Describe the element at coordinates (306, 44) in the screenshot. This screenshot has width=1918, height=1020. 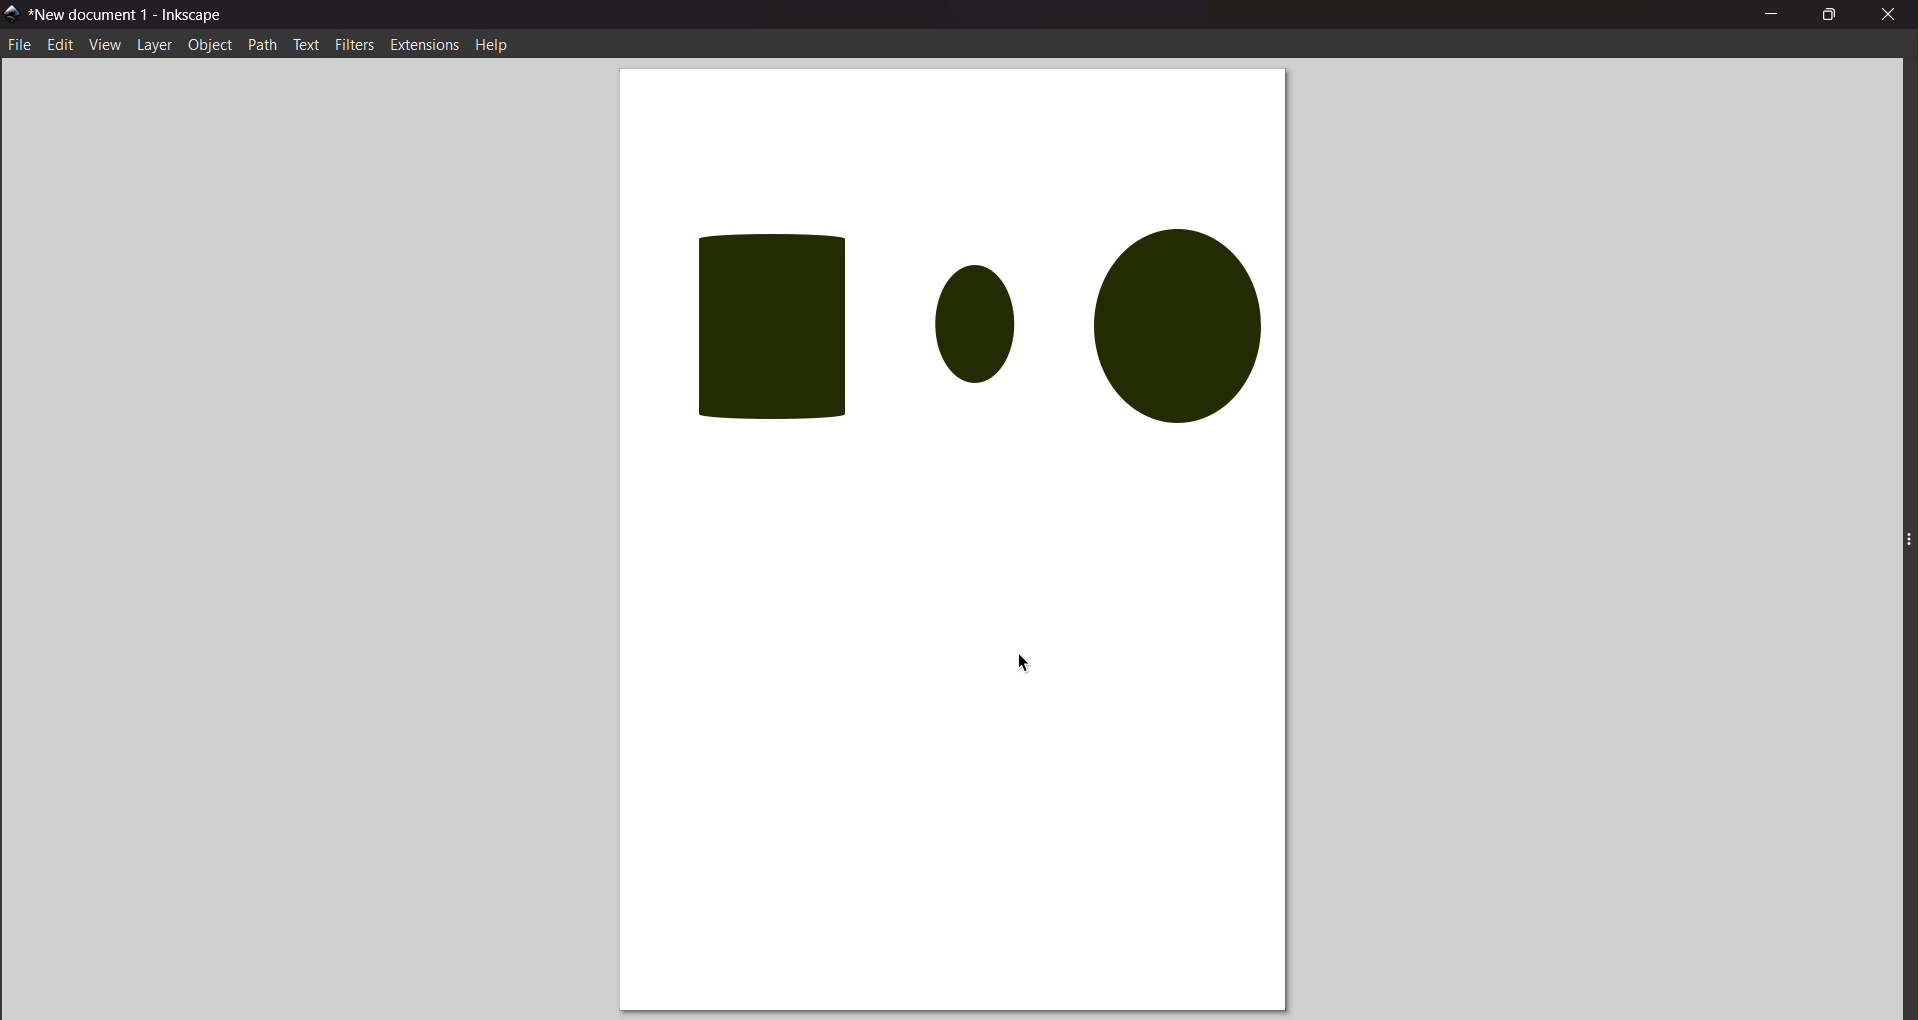
I see `text` at that location.